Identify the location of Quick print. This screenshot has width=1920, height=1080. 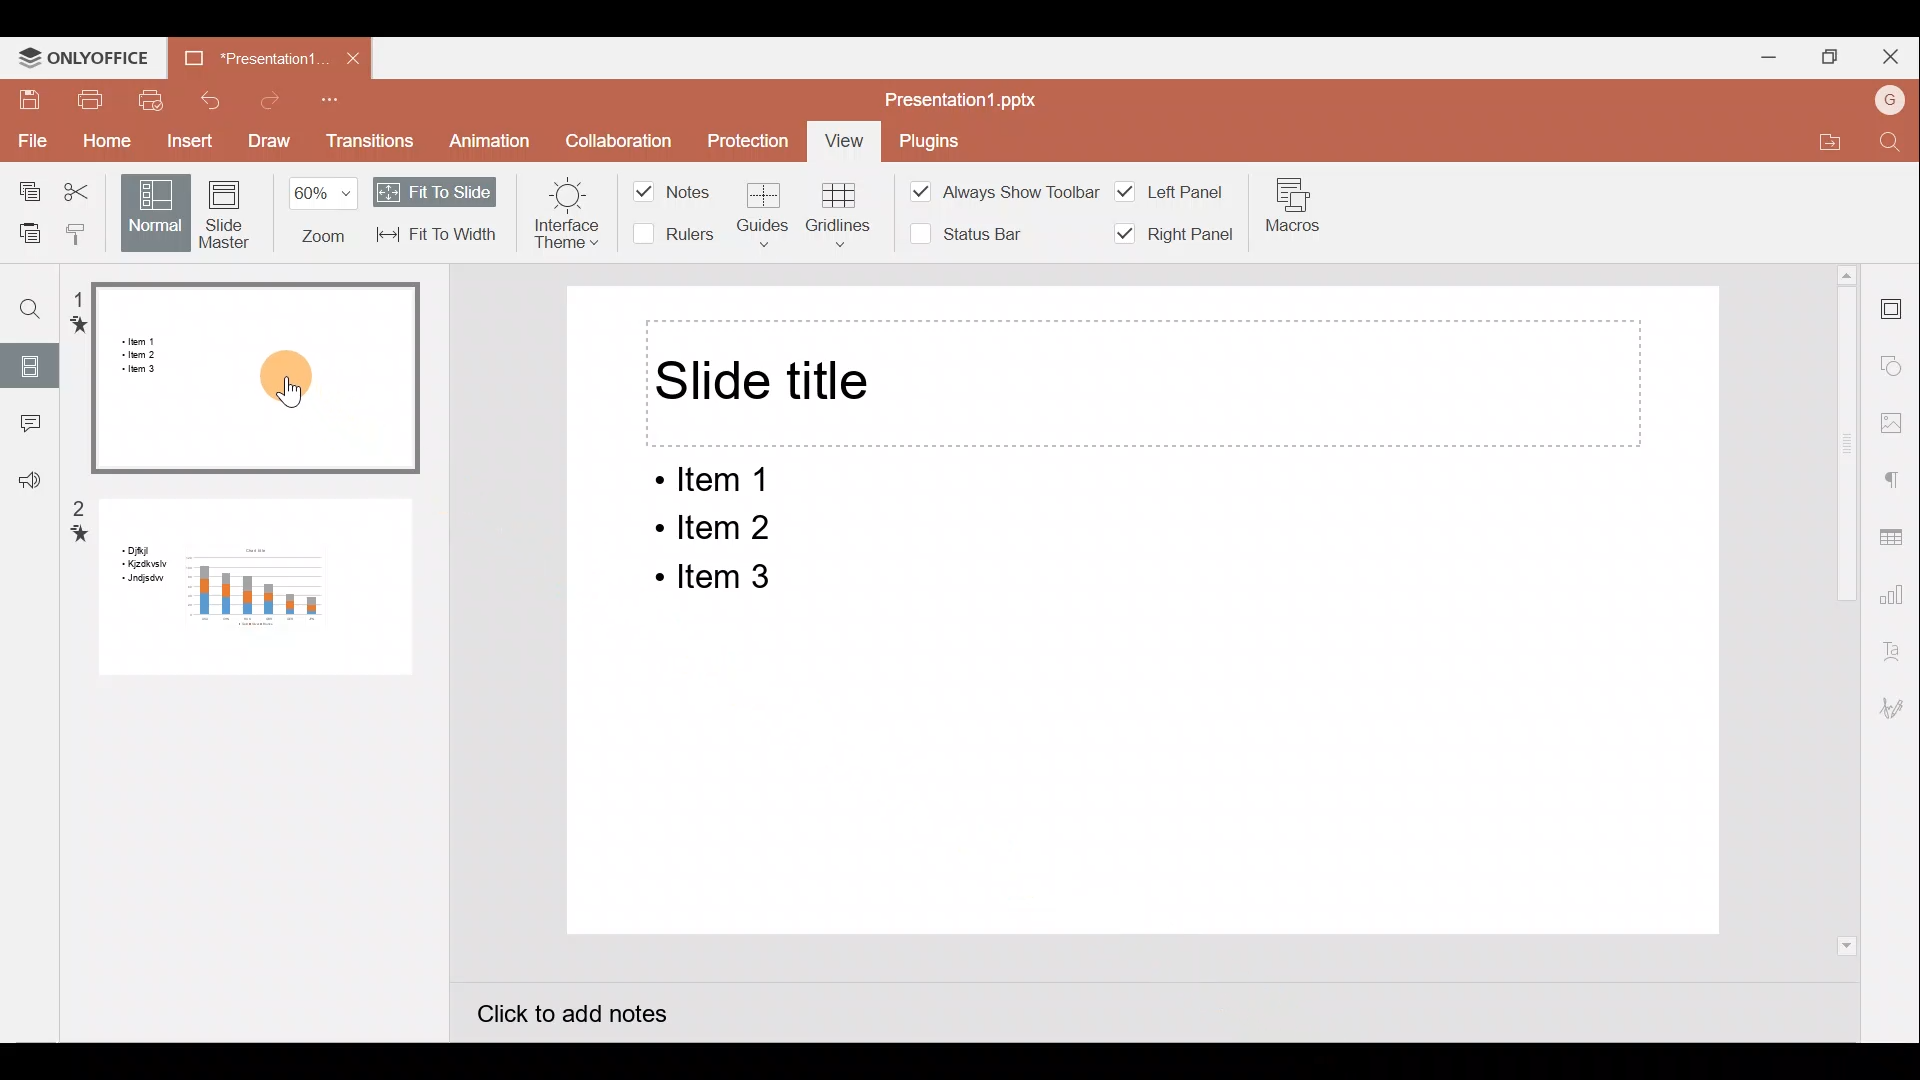
(151, 103).